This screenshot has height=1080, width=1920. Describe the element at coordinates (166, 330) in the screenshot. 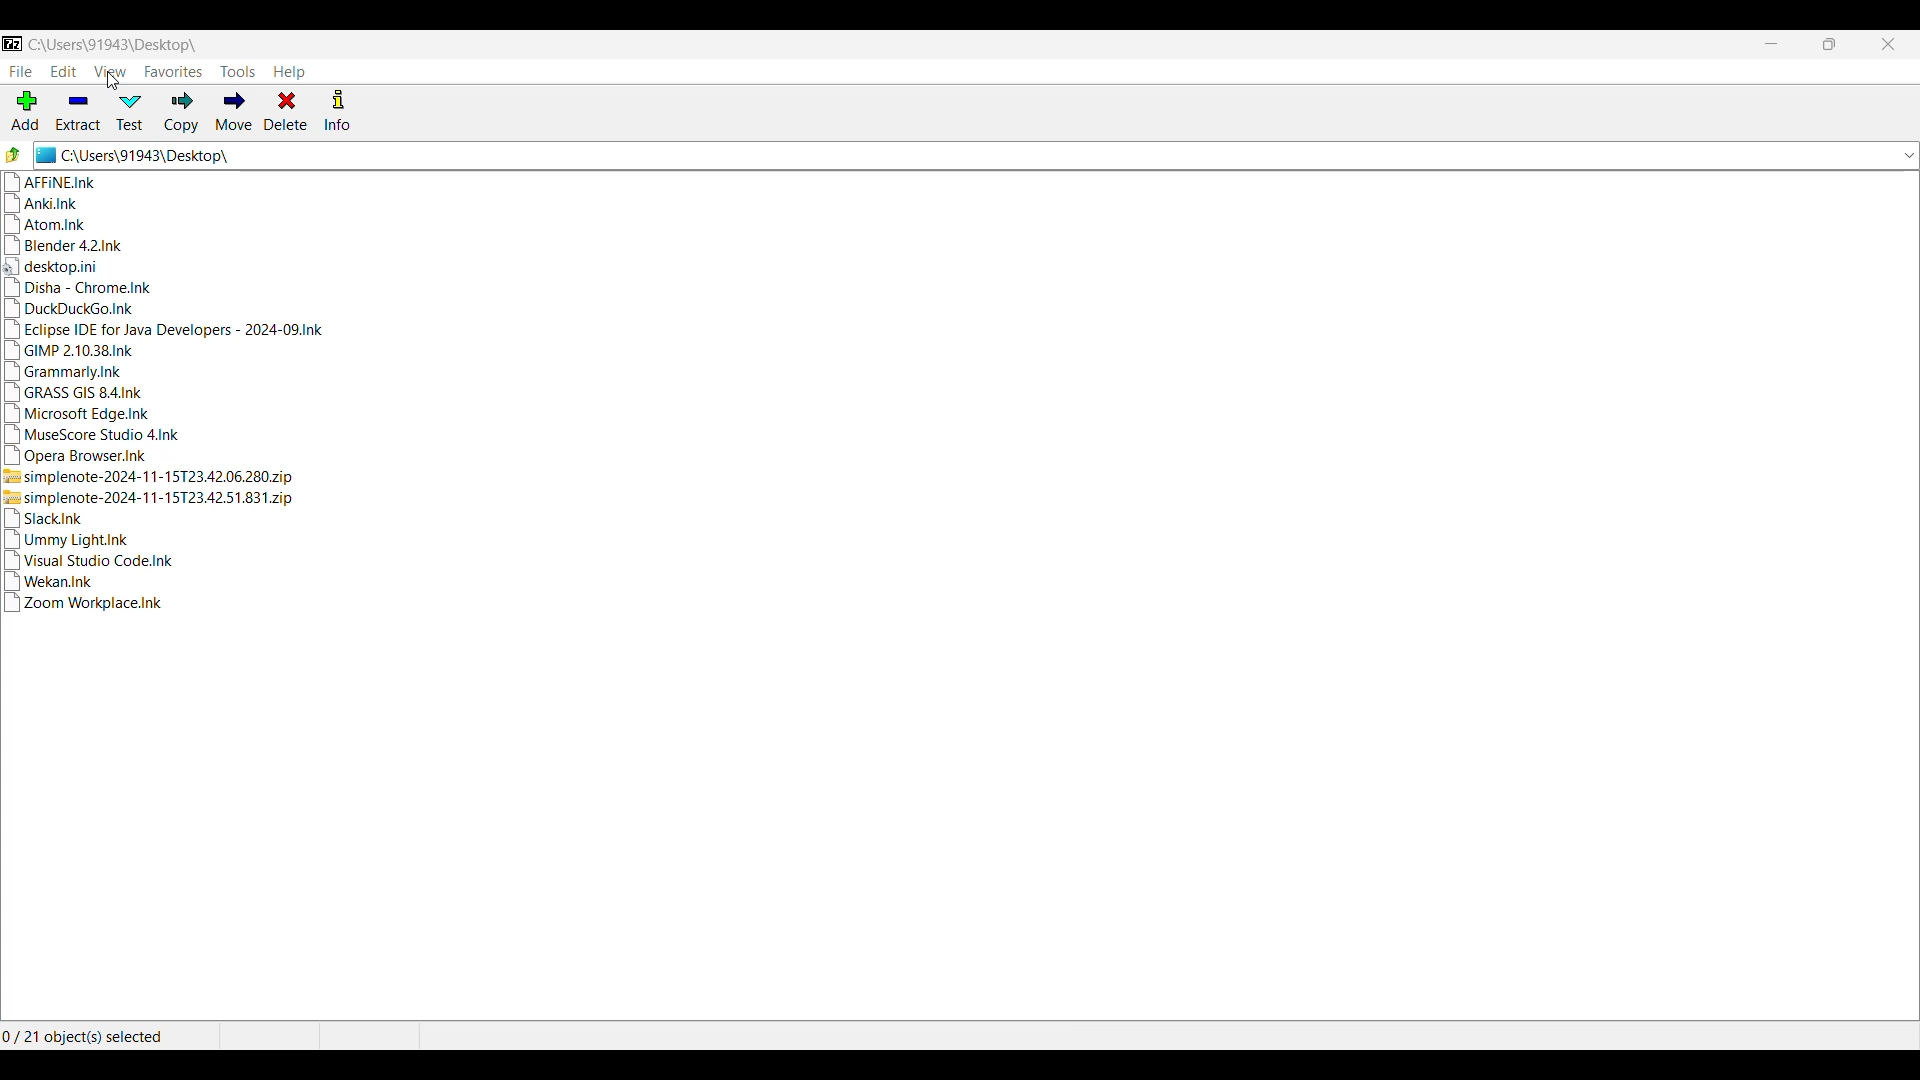

I see `Eclipse IDE for Java Developers - 2024-09.Ink` at that location.